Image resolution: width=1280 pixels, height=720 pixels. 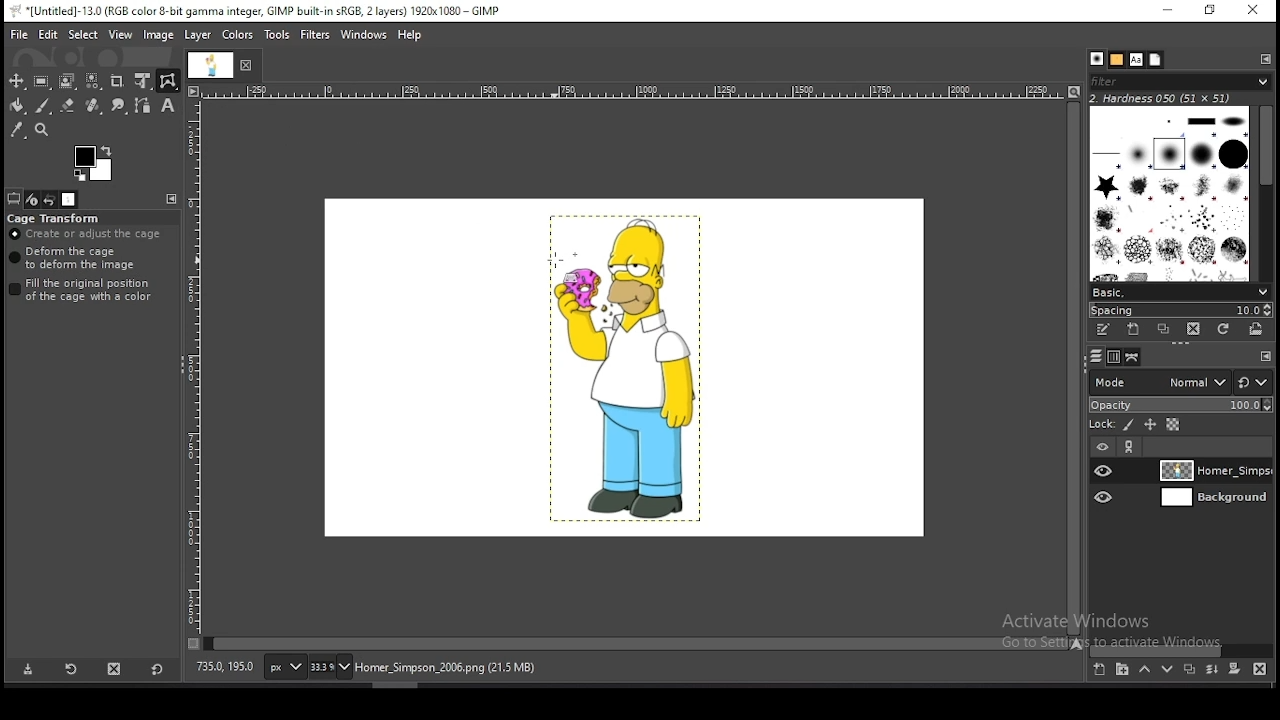 I want to click on close, so click(x=247, y=65).